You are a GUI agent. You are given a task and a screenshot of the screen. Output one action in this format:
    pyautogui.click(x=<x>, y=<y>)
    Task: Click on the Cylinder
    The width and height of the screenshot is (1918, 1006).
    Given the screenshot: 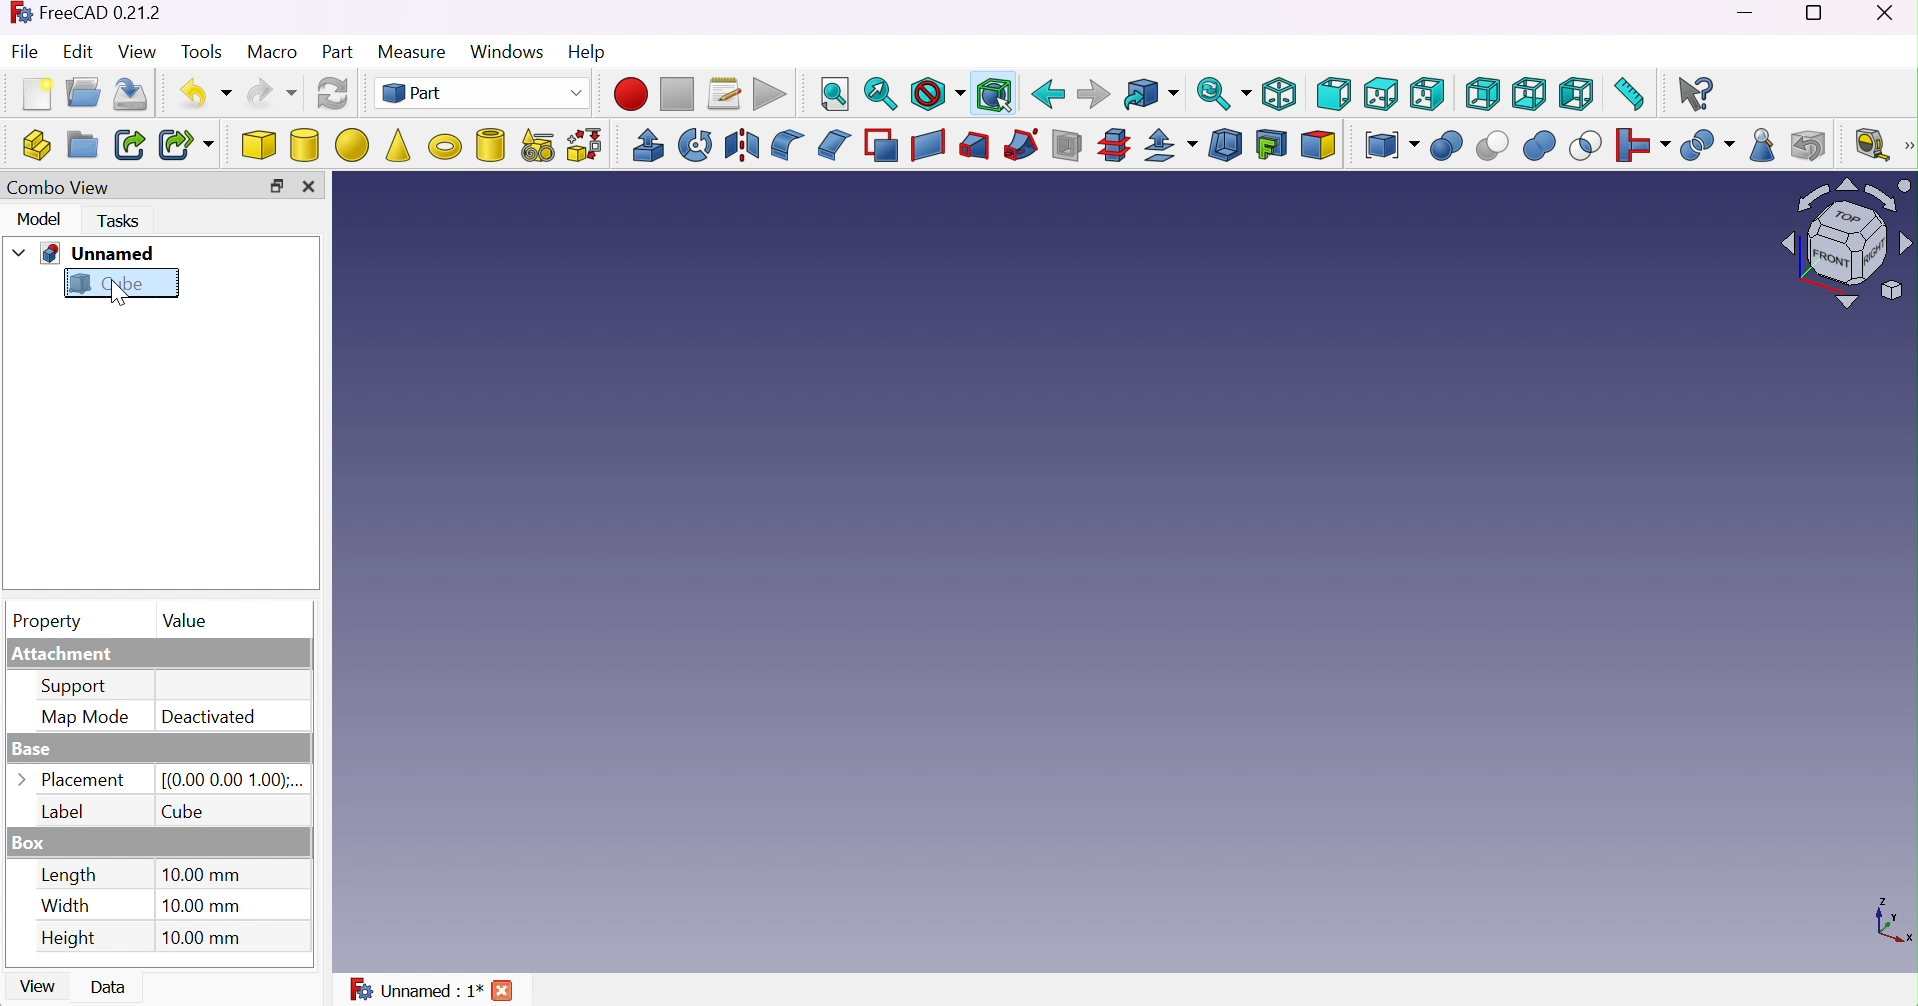 What is the action you would take?
    pyautogui.click(x=305, y=146)
    